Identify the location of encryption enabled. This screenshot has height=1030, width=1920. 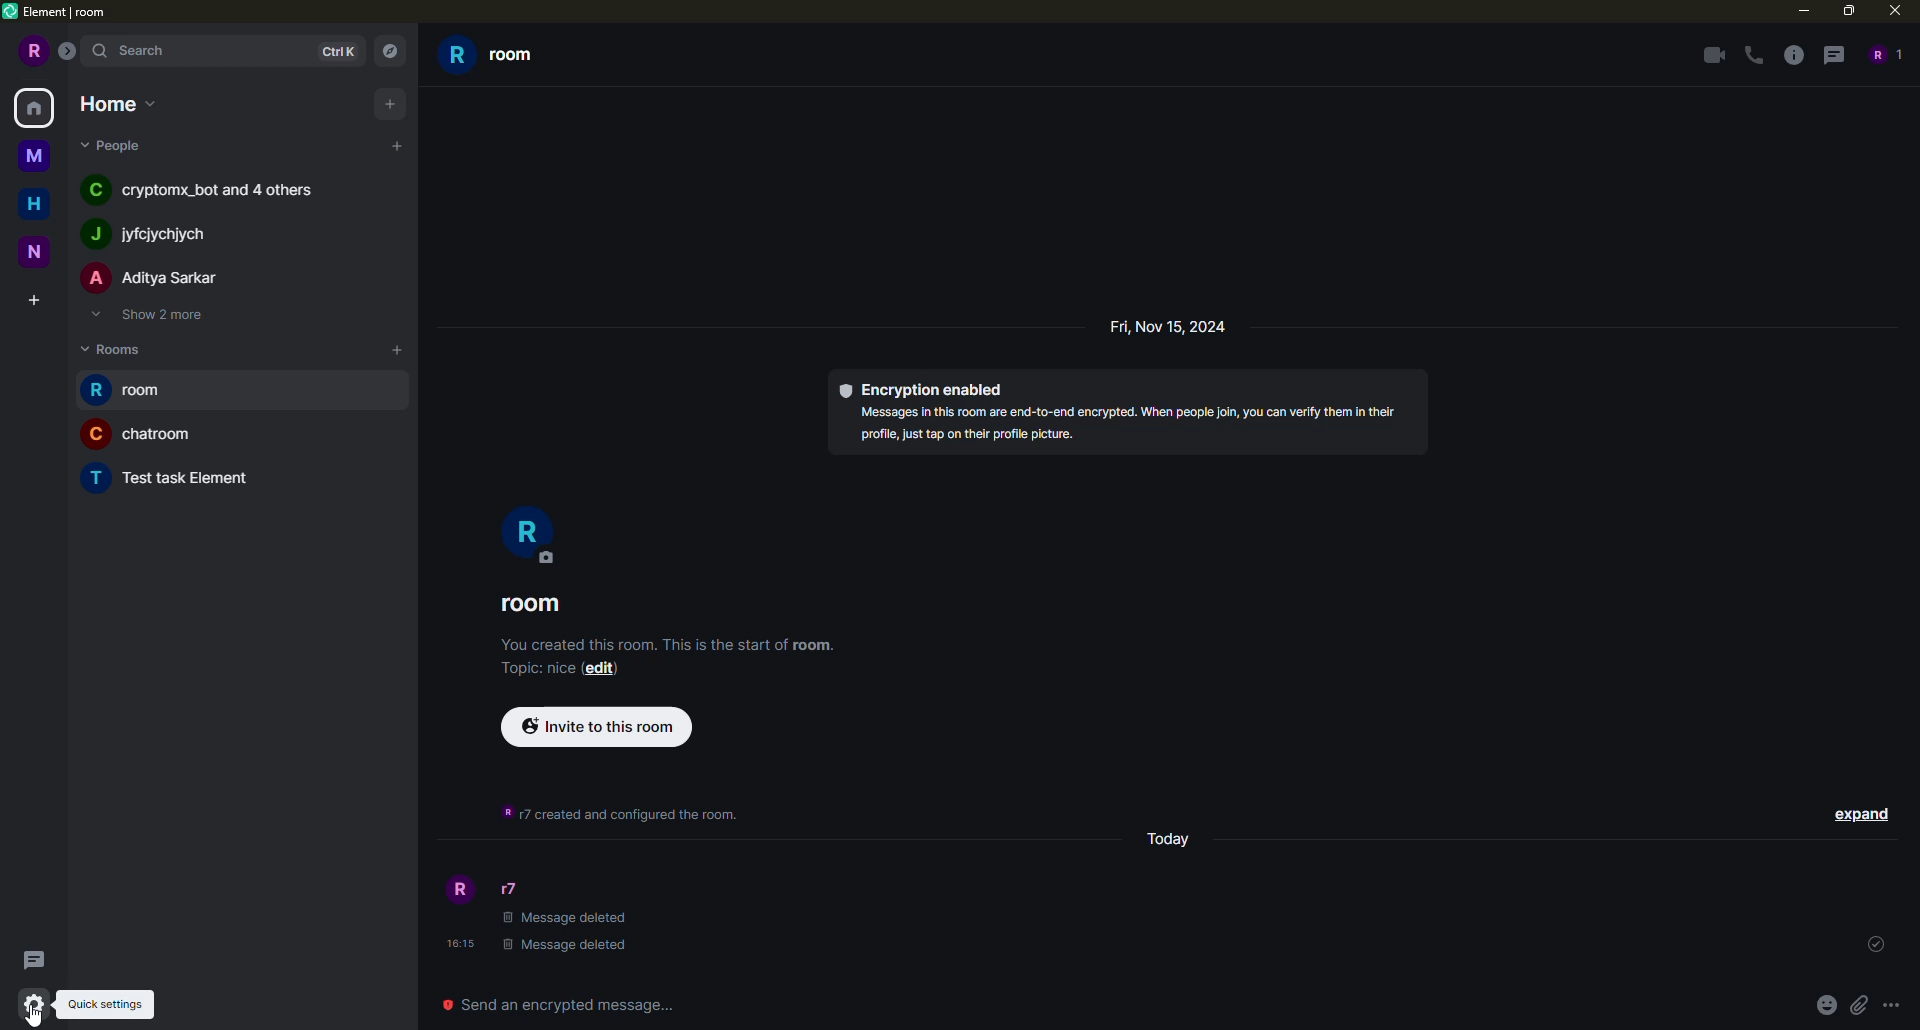
(930, 388).